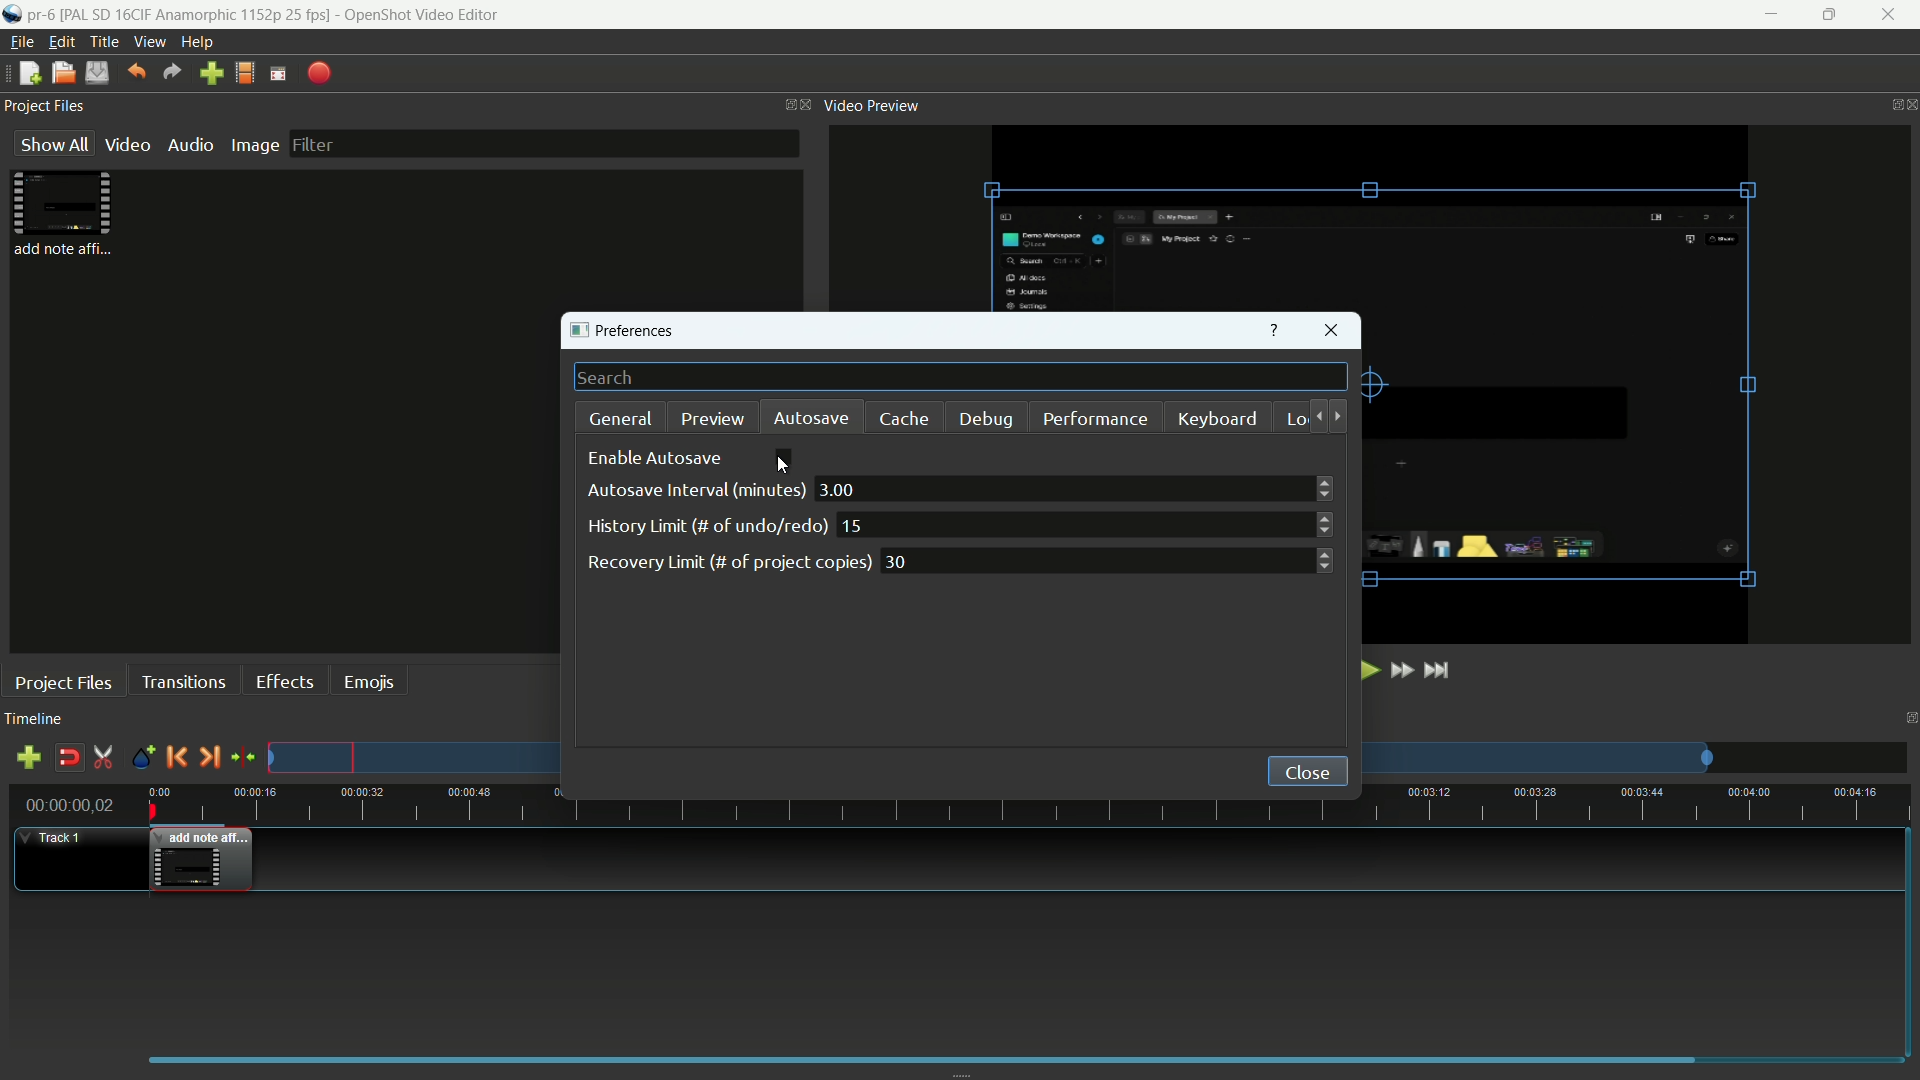 This screenshot has width=1920, height=1080. What do you see at coordinates (1095, 420) in the screenshot?
I see `performance` at bounding box center [1095, 420].